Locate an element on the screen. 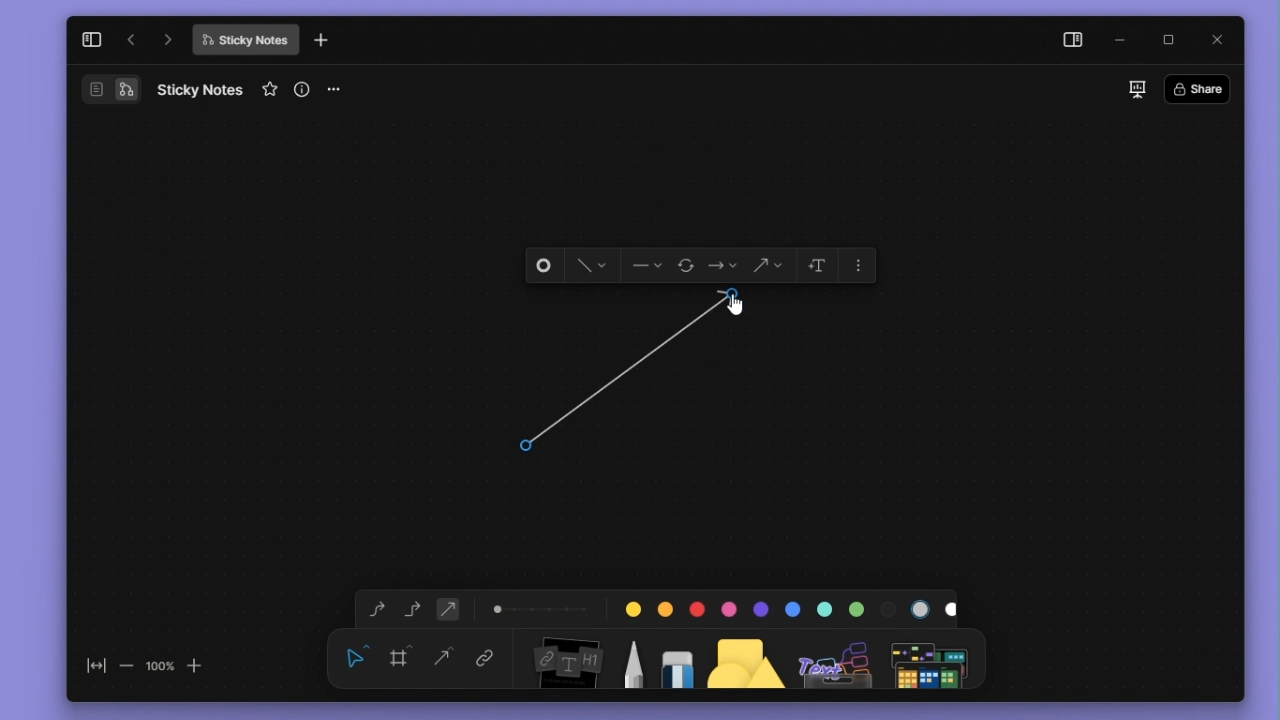 This screenshot has width=1280, height=720. cursor is located at coordinates (738, 310).